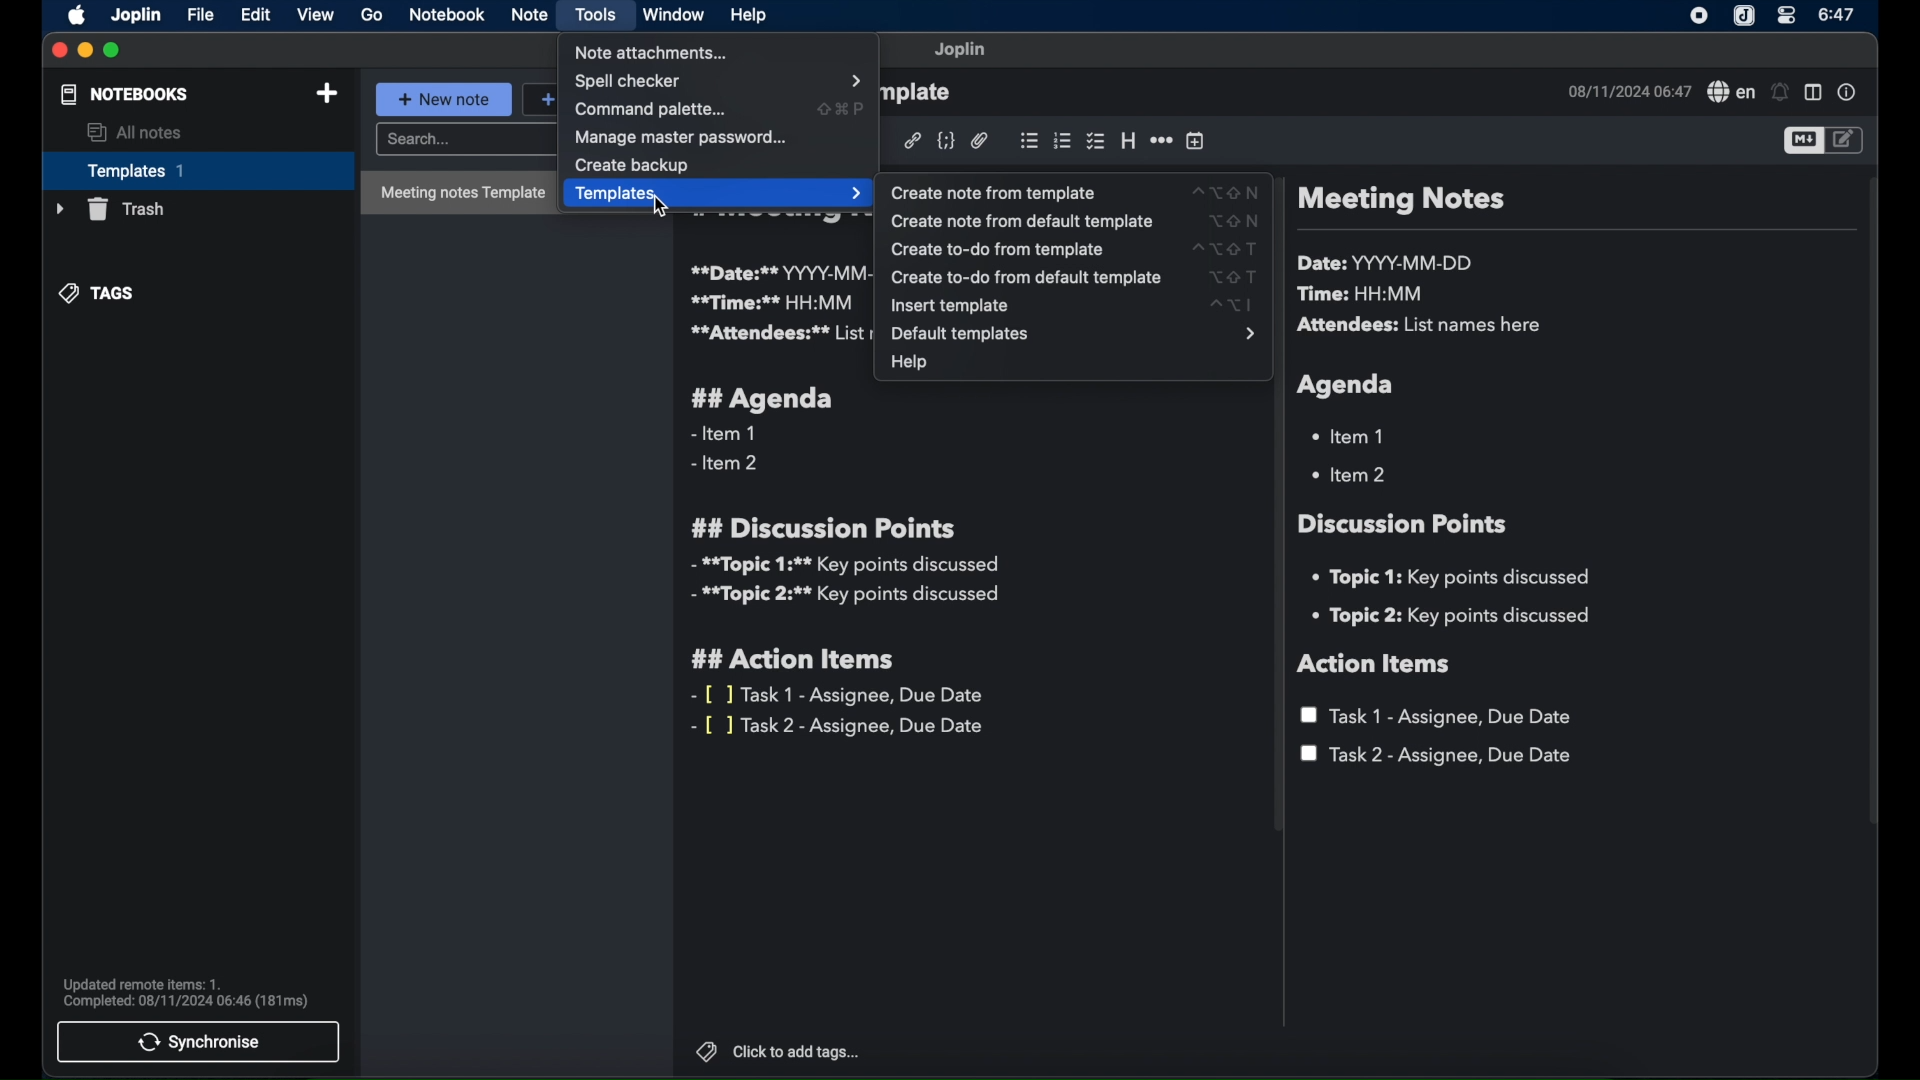 The image size is (1920, 1080). I want to click on tags, so click(99, 293).